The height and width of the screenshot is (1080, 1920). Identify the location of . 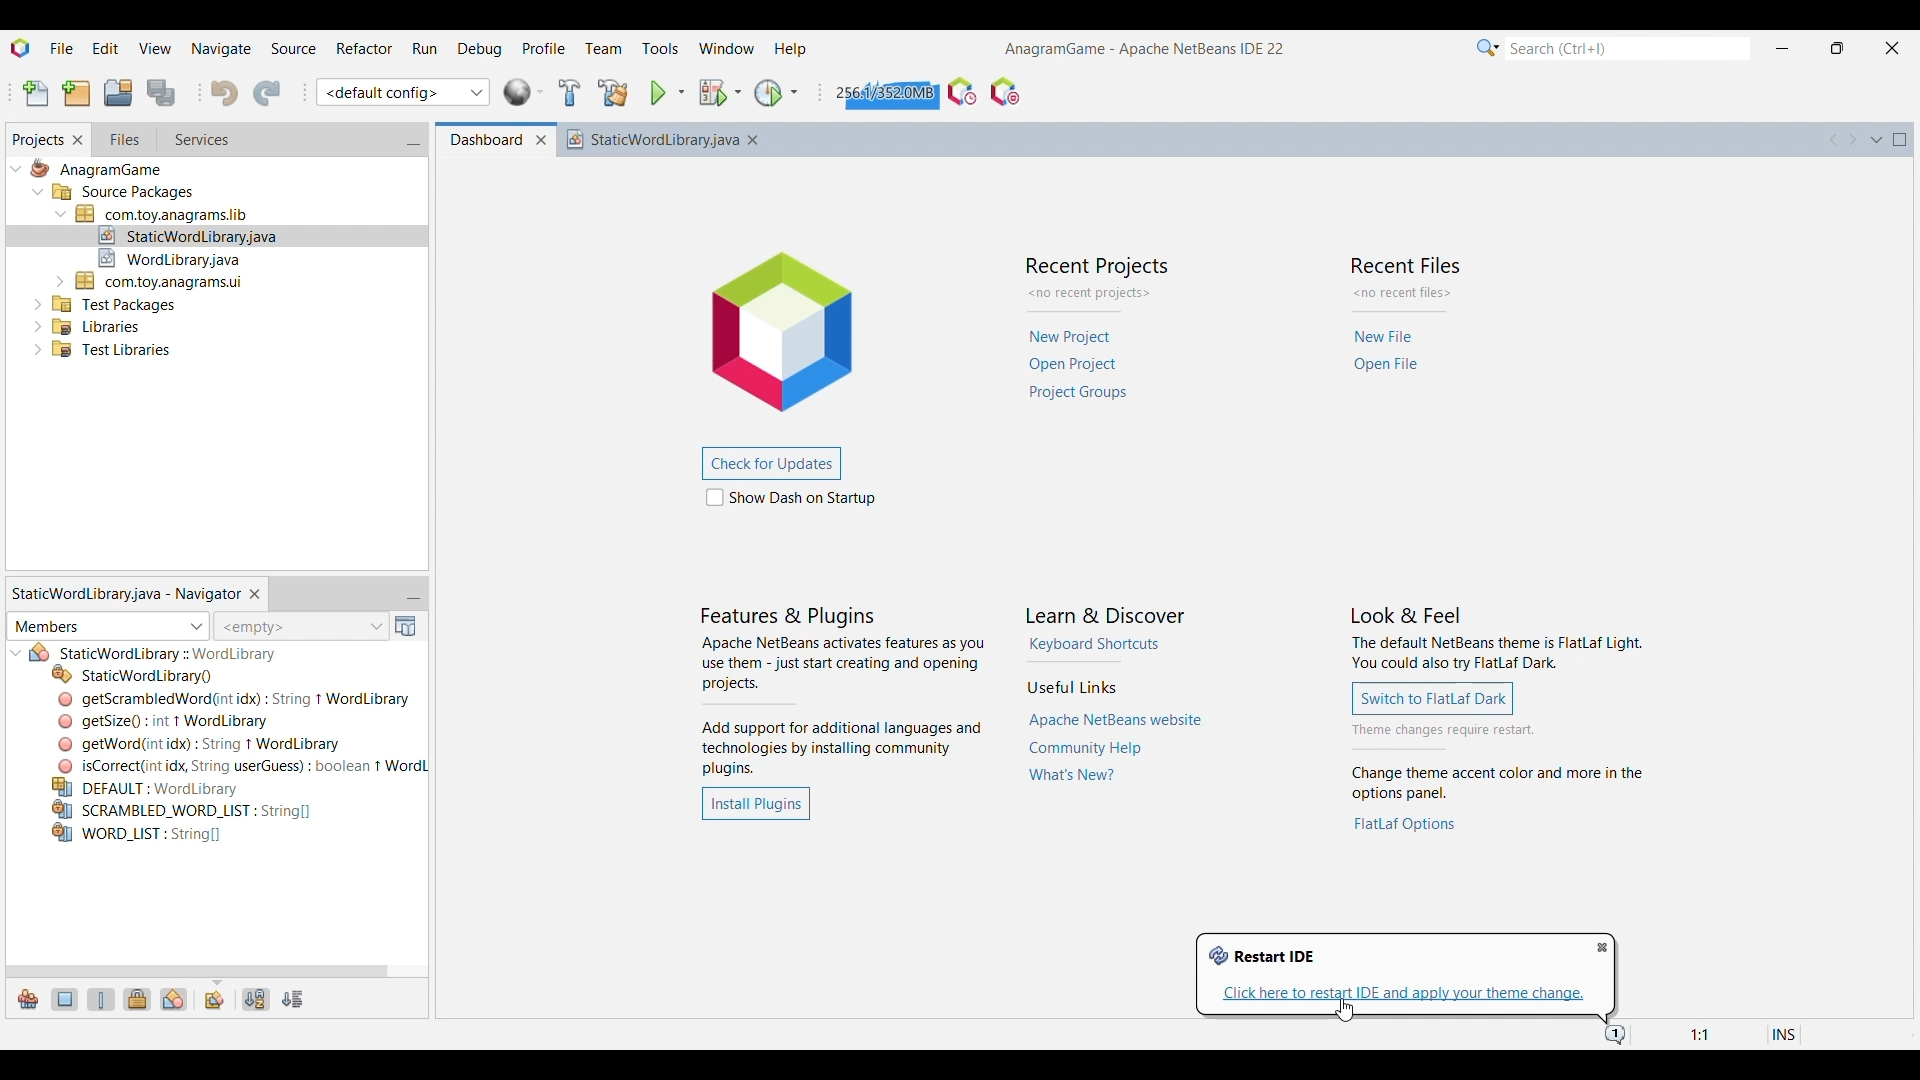
(137, 836).